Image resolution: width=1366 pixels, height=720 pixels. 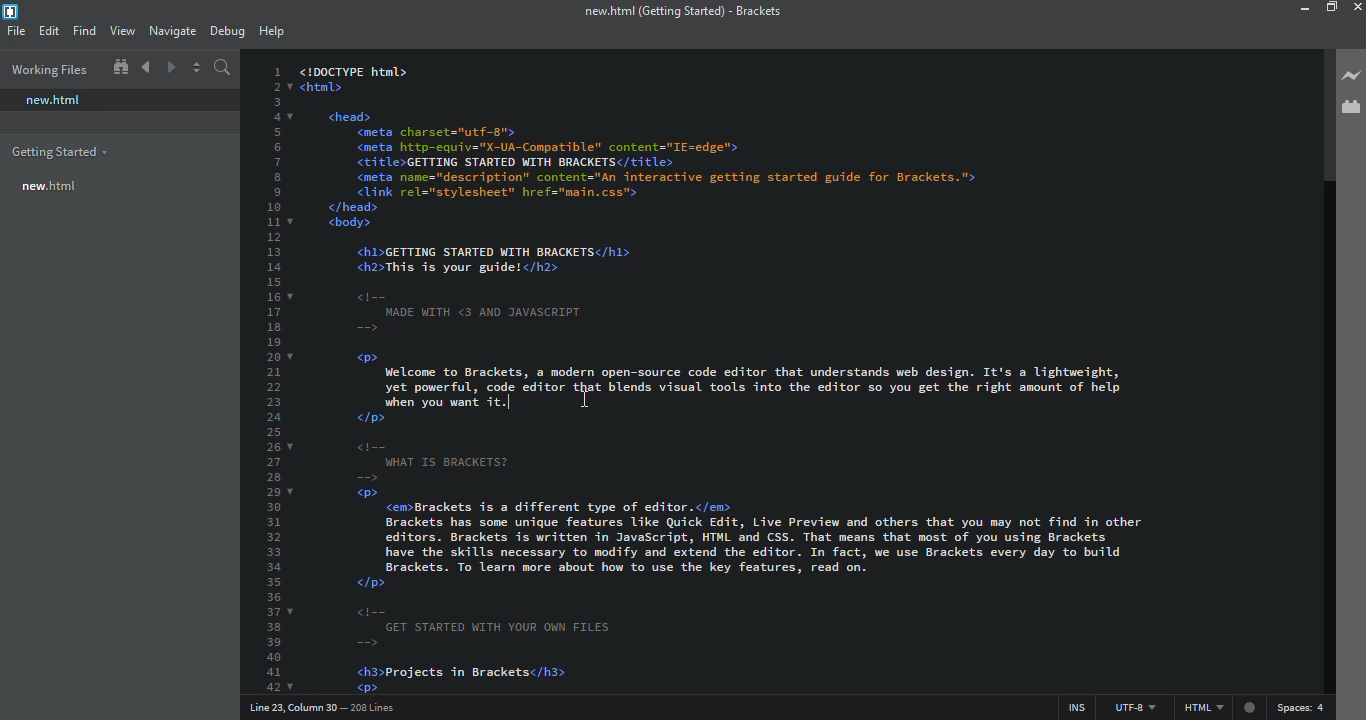 What do you see at coordinates (325, 707) in the screenshot?
I see `line` at bounding box center [325, 707].